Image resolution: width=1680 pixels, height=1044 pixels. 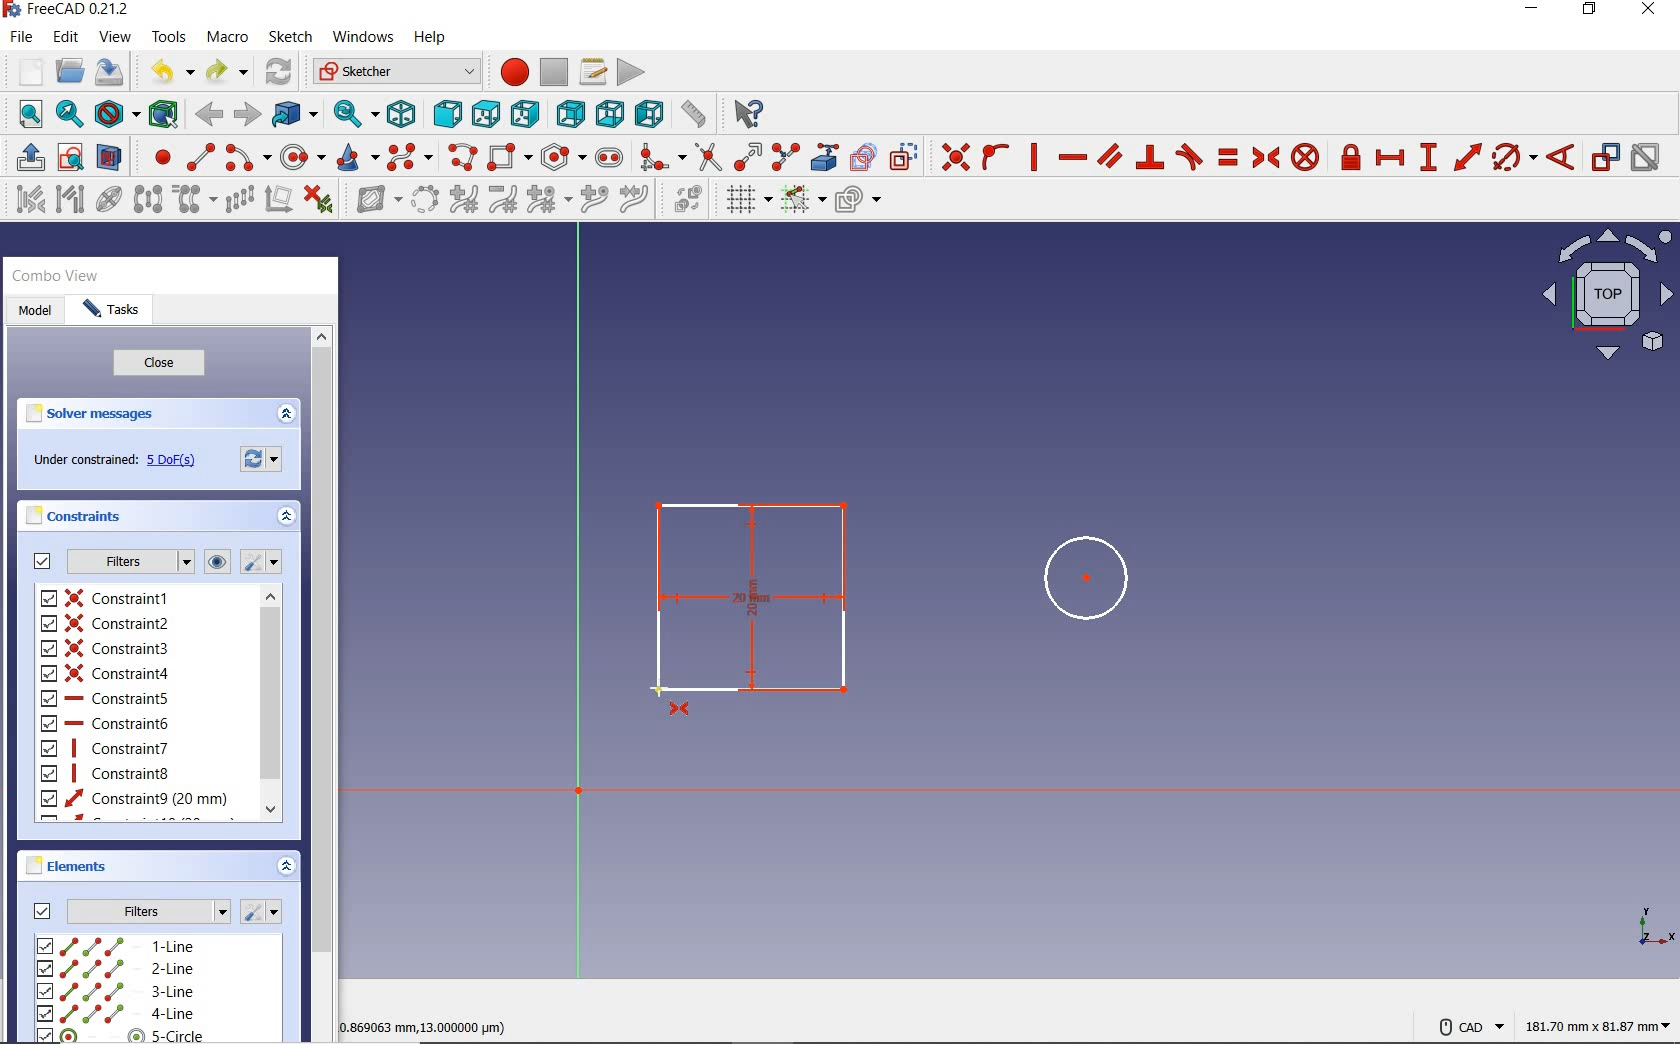 I want to click on show/hide b-spline information layer, so click(x=374, y=201).